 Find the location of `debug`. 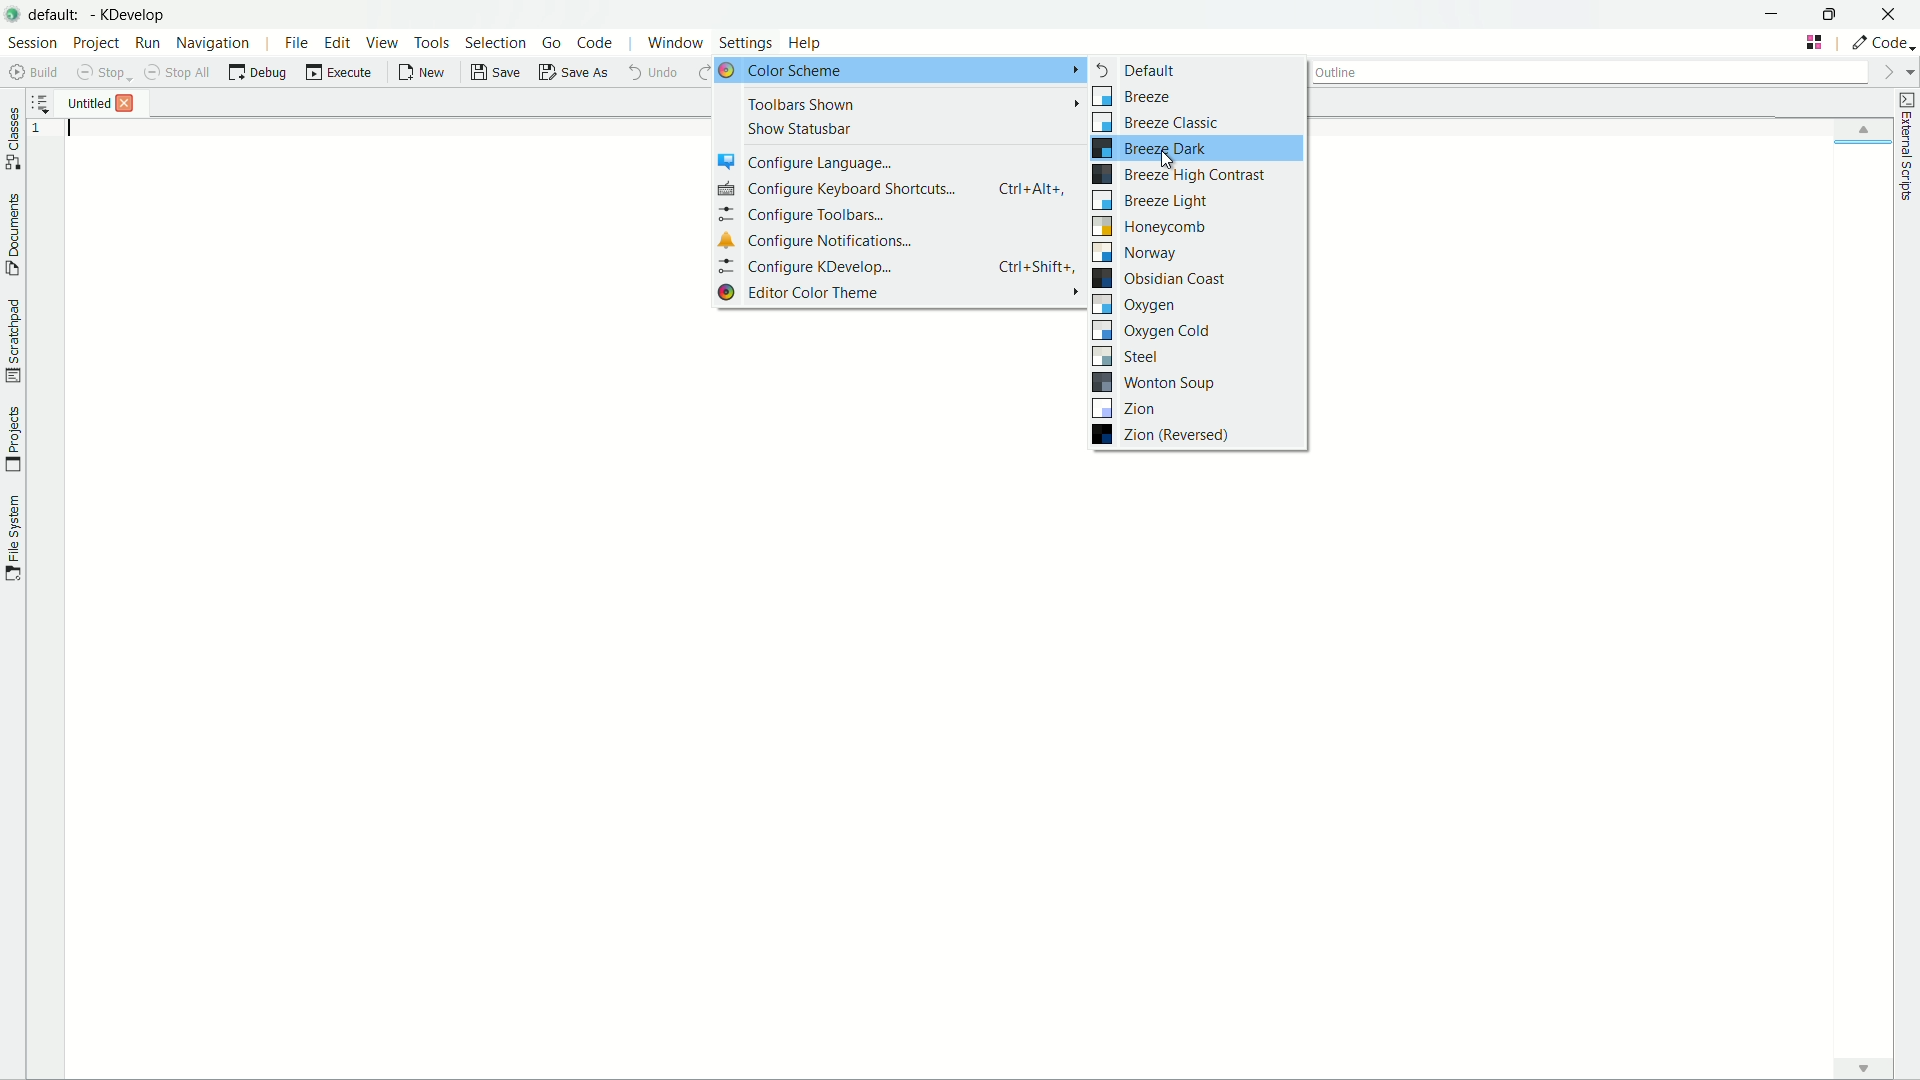

debug is located at coordinates (257, 73).